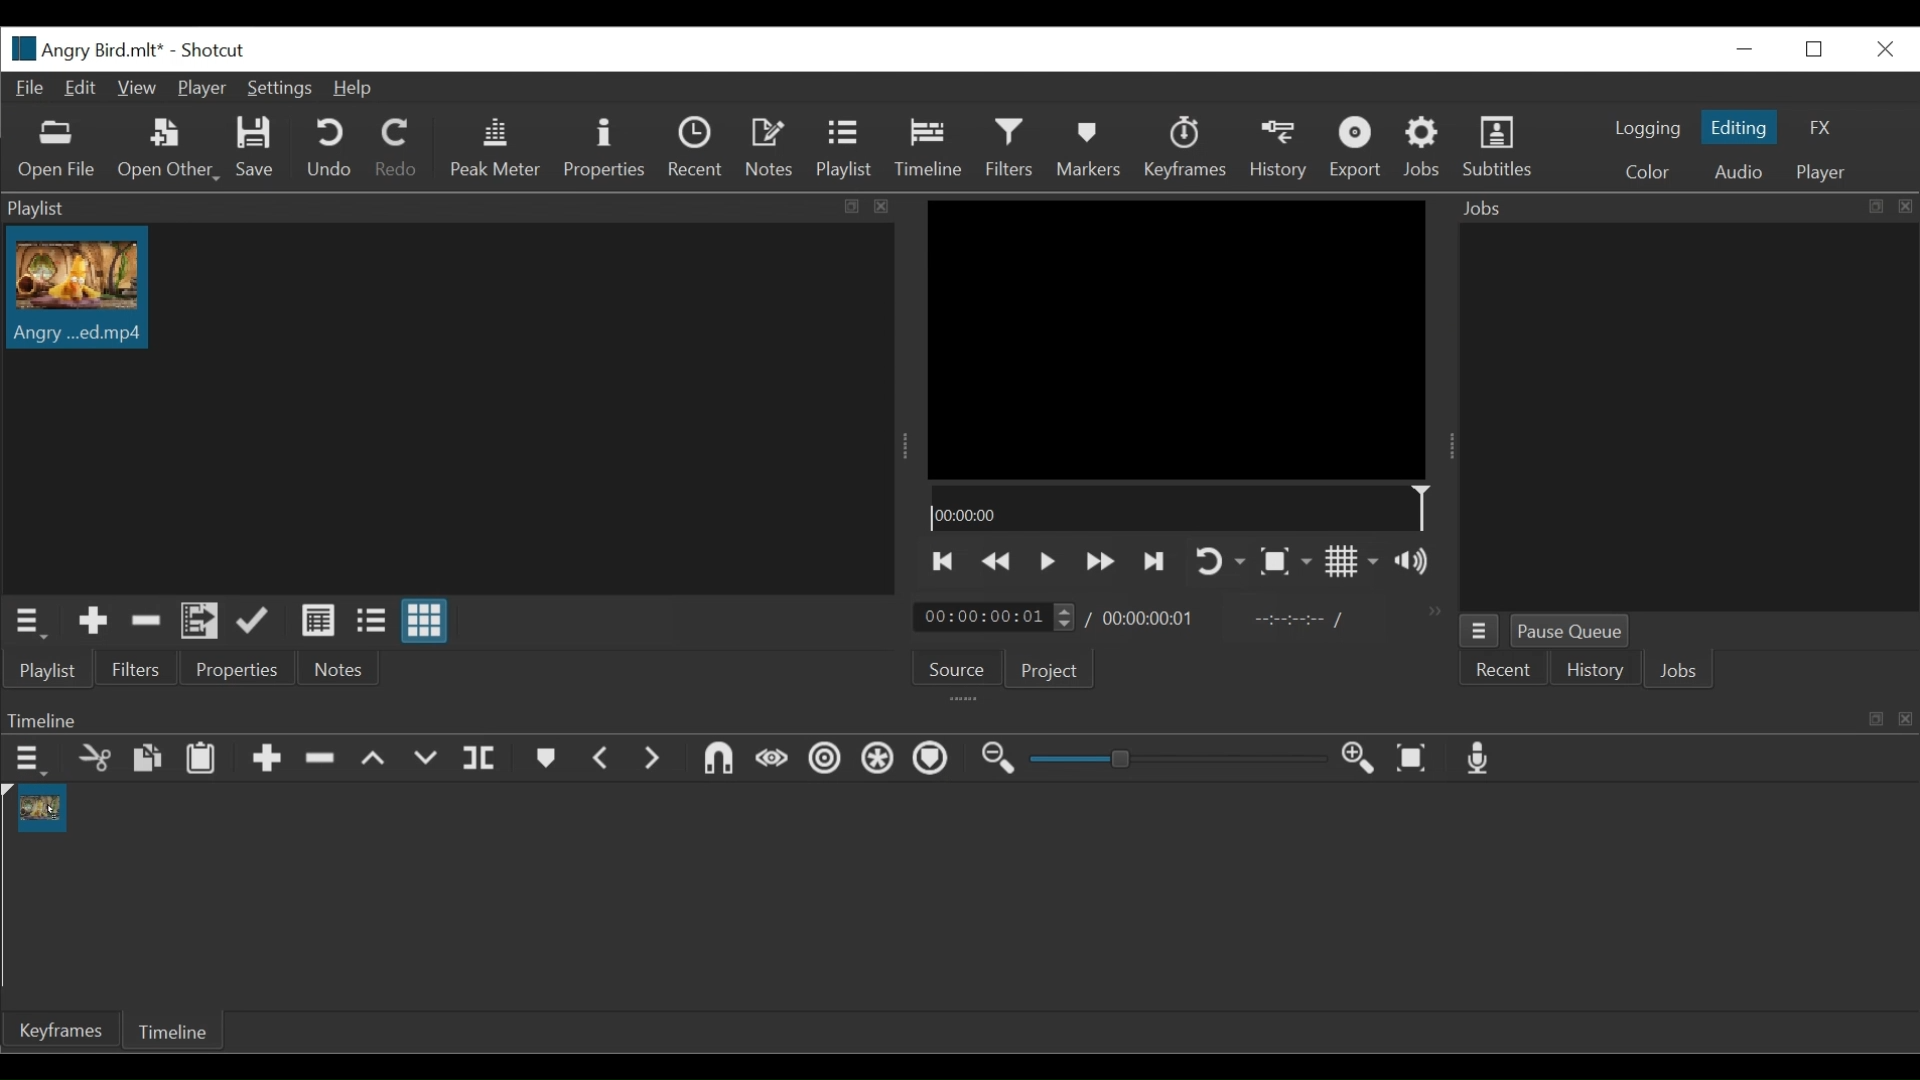 Image resolution: width=1920 pixels, height=1080 pixels. What do you see at coordinates (256, 622) in the screenshot?
I see `Update` at bounding box center [256, 622].